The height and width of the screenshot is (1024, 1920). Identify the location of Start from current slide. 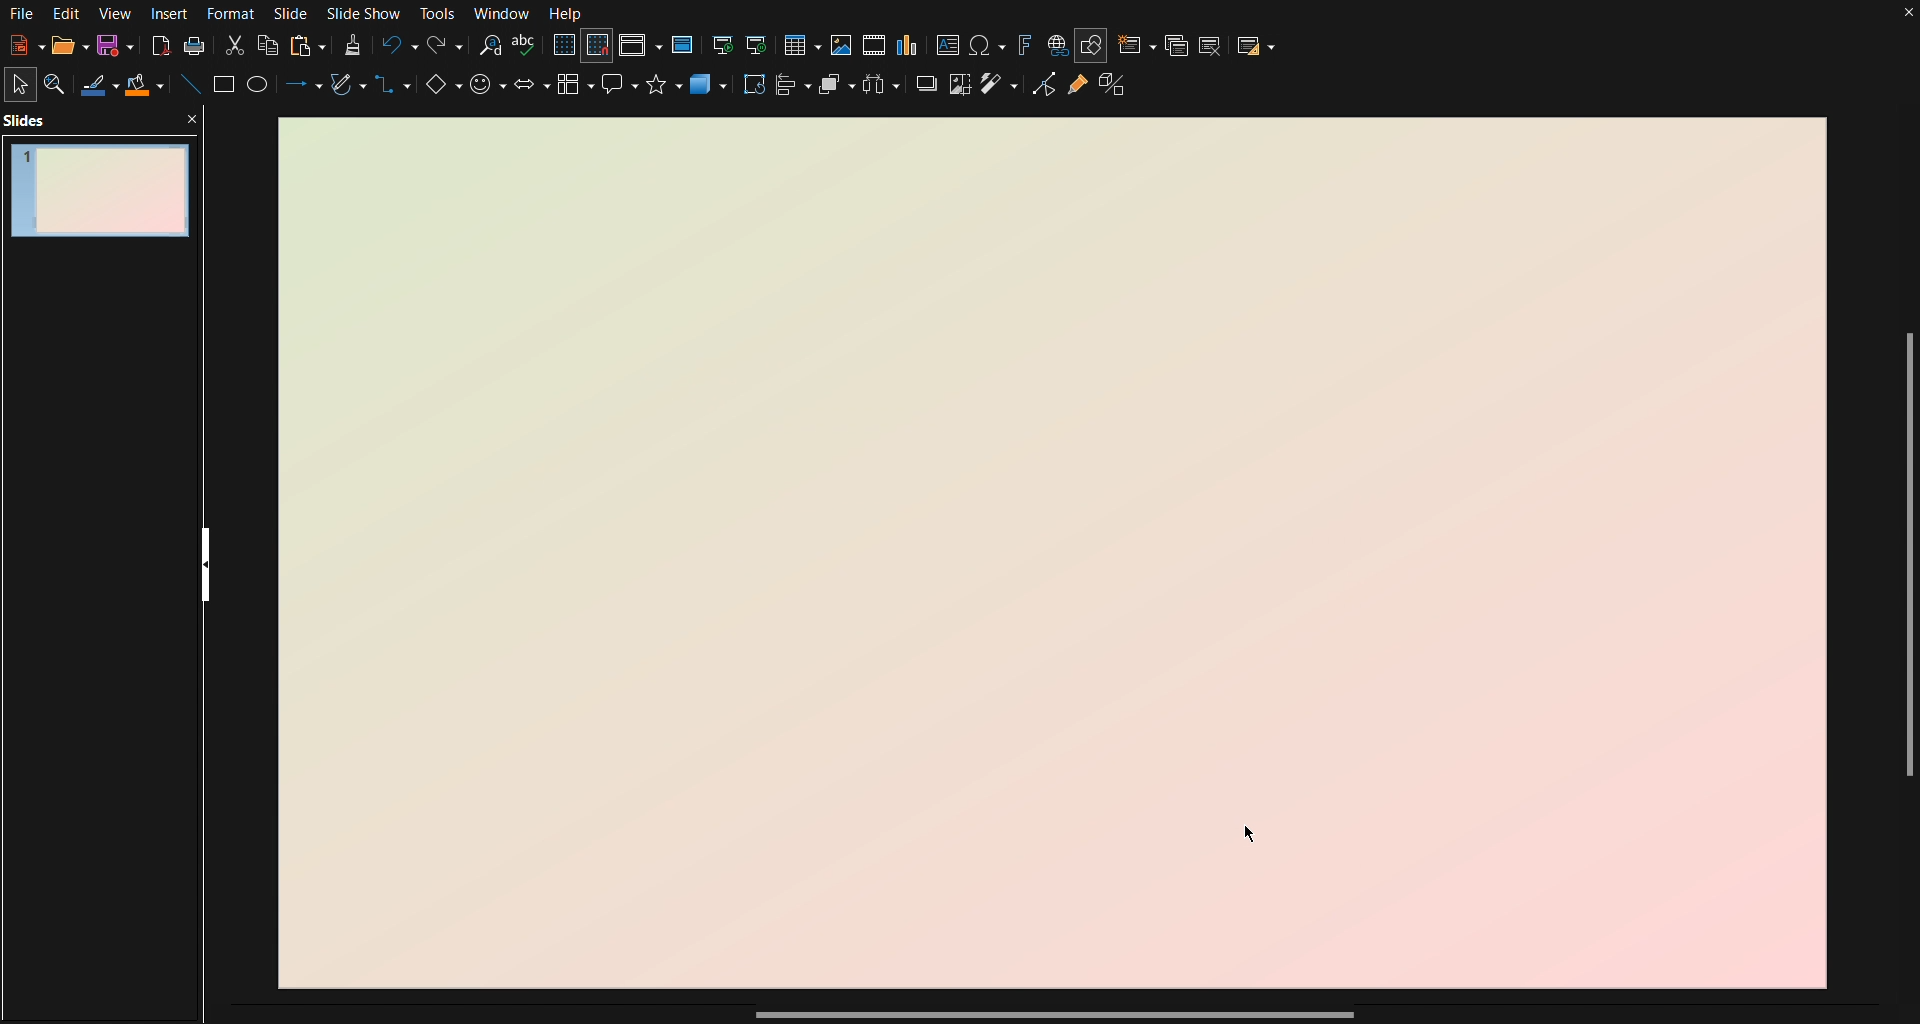
(763, 43).